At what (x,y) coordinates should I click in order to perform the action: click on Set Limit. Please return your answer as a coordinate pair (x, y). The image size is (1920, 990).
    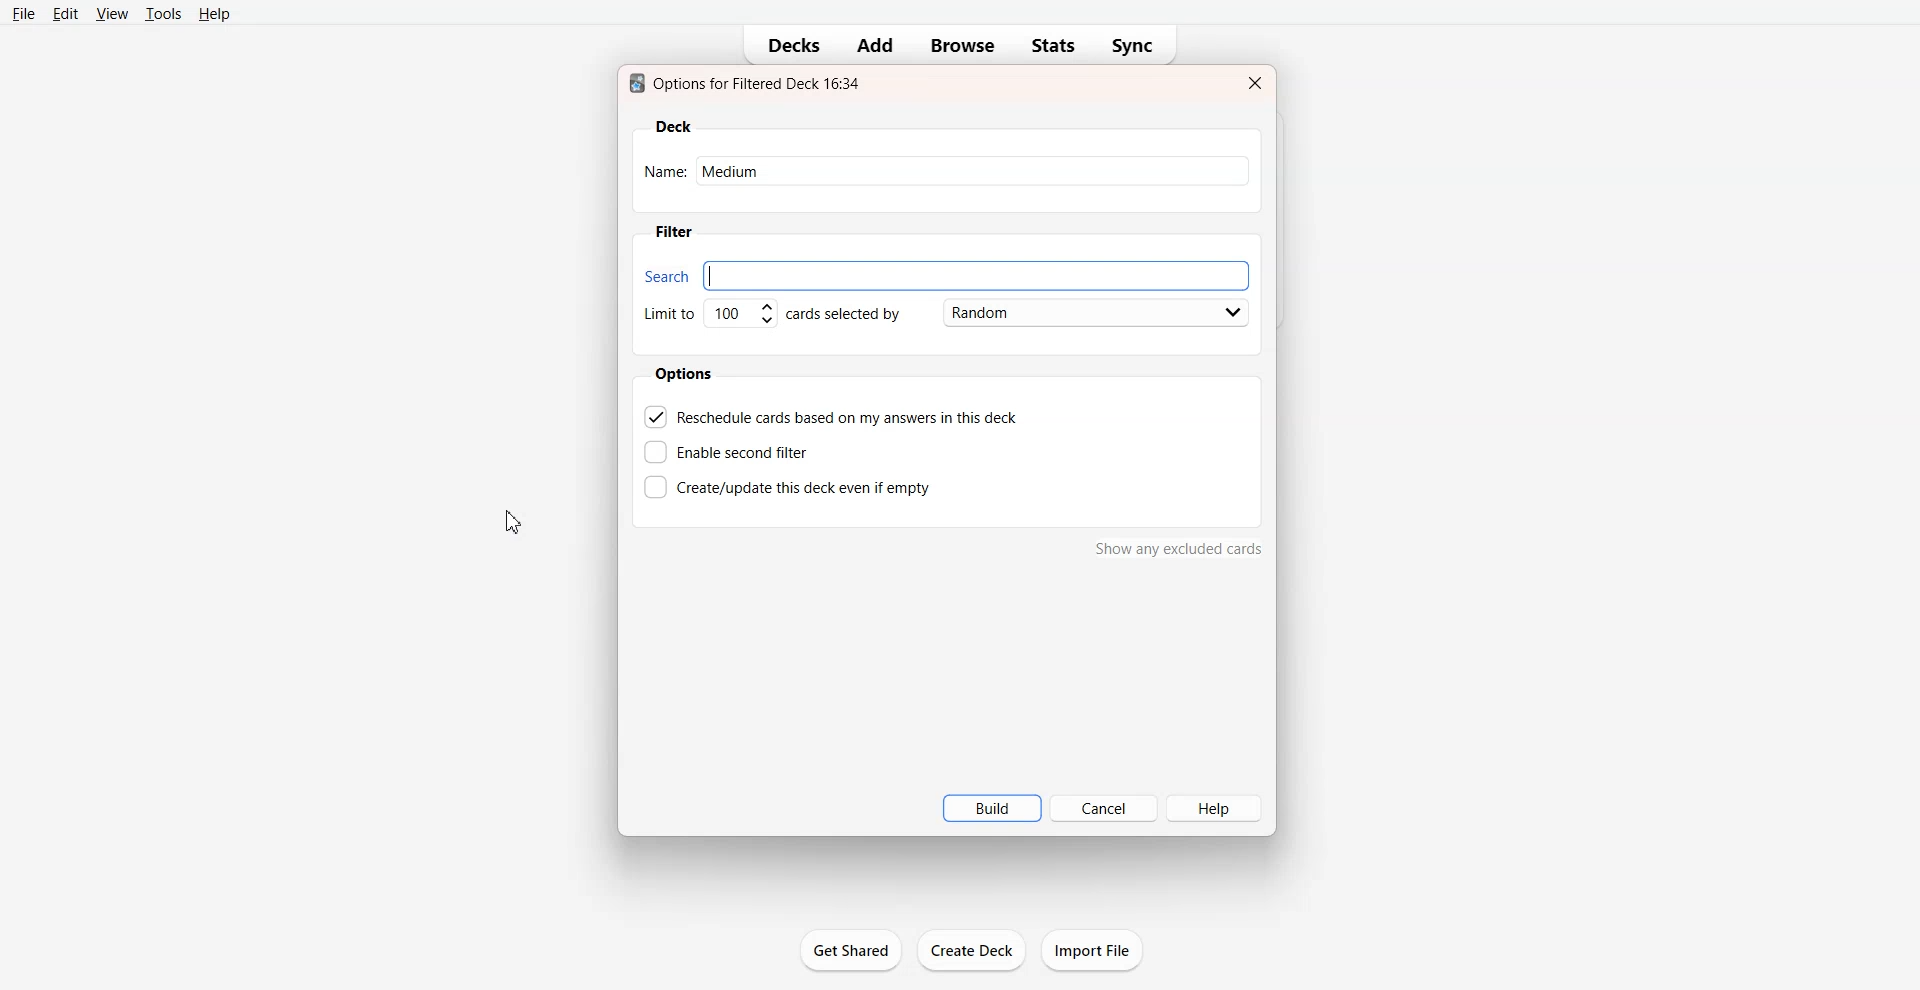
    Looking at the image, I should click on (708, 318).